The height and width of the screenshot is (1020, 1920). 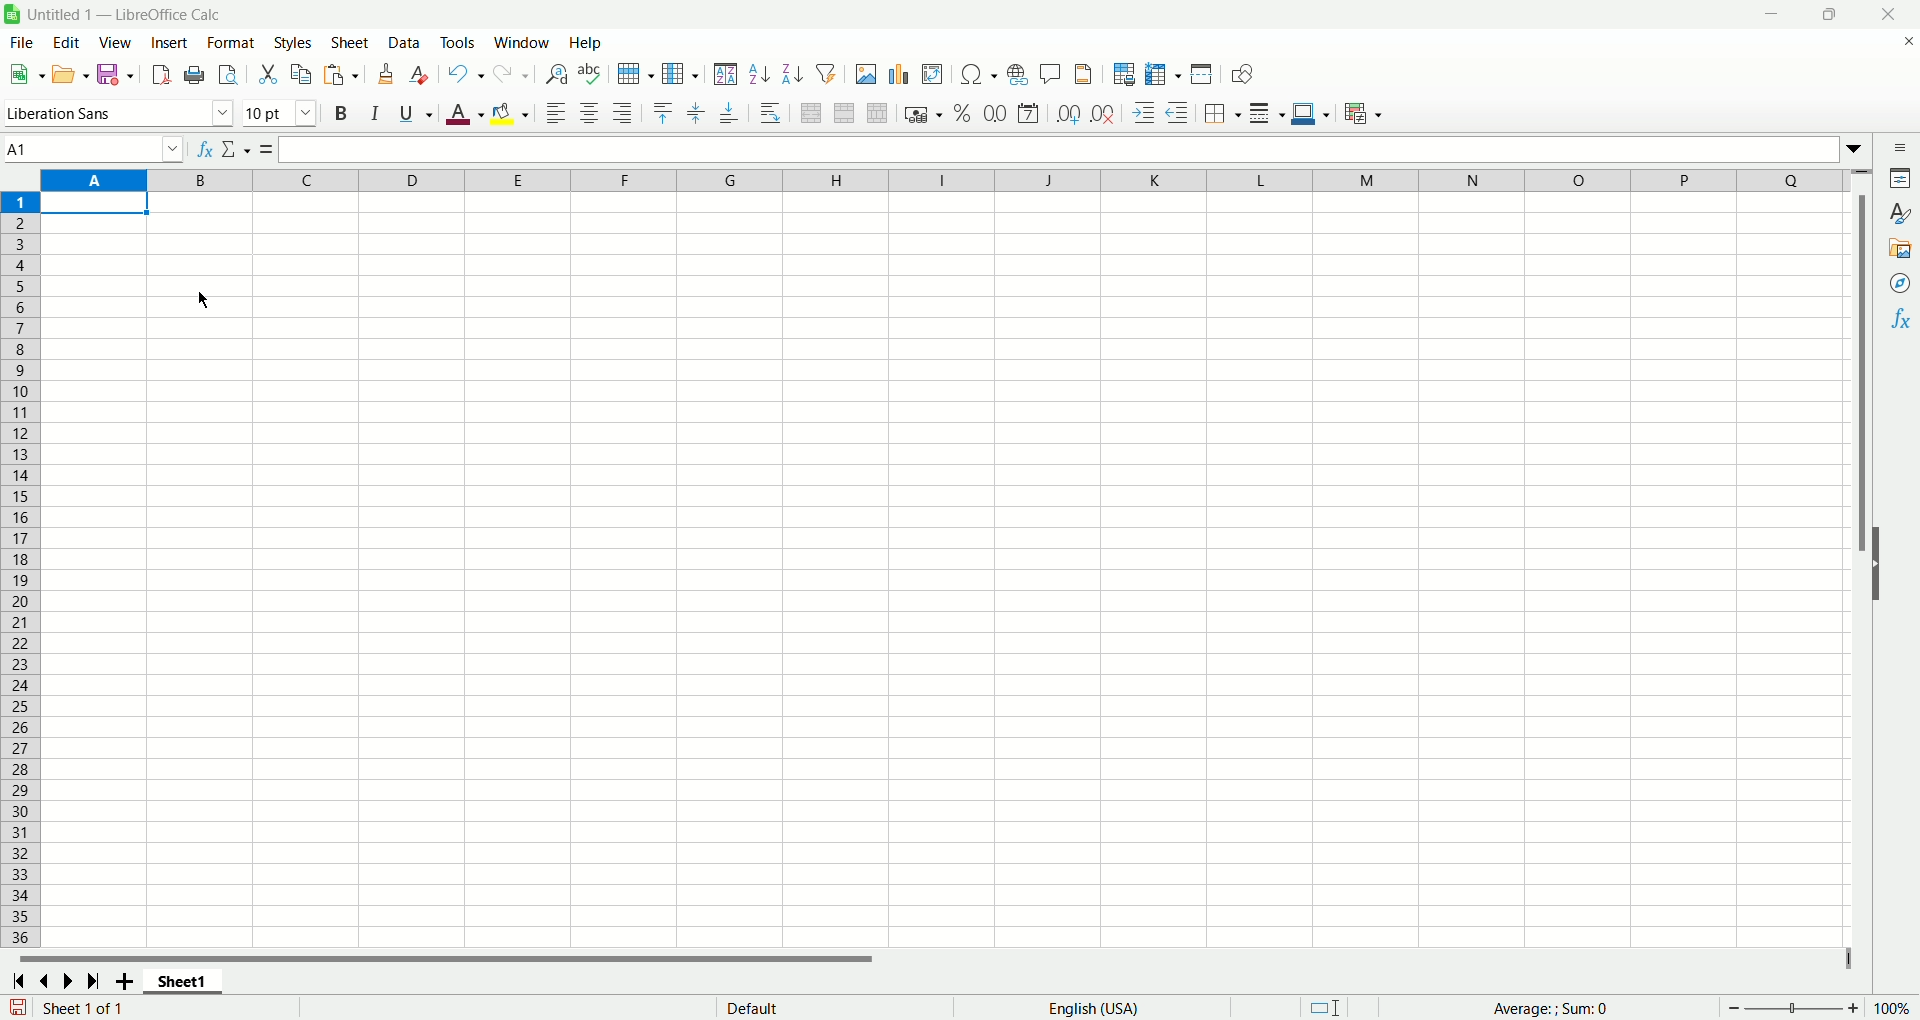 I want to click on draw function, so click(x=1239, y=74).